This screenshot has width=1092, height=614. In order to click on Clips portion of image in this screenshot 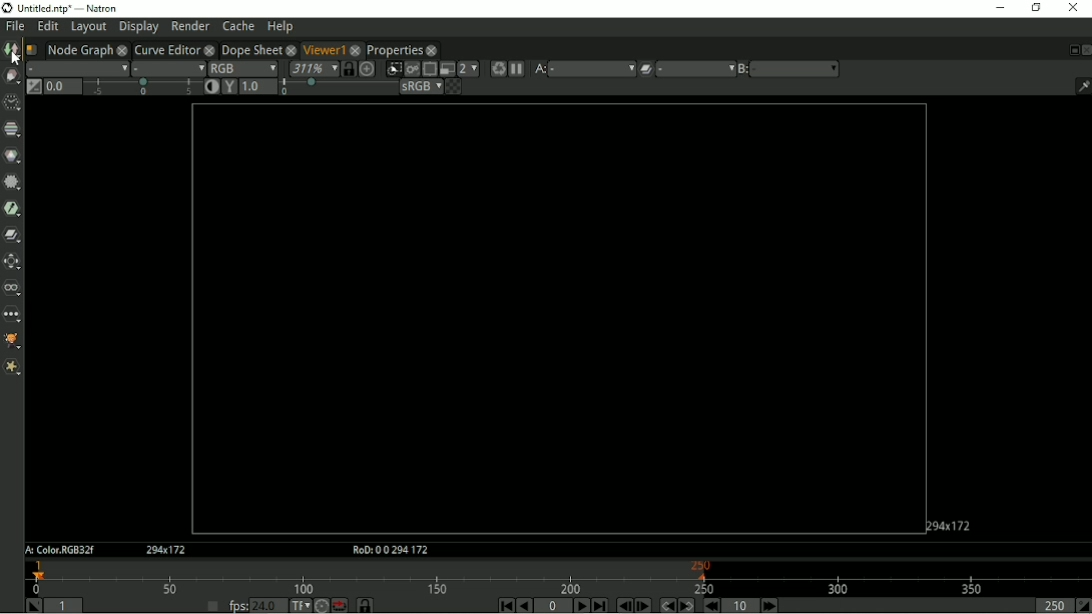, I will do `click(393, 69)`.